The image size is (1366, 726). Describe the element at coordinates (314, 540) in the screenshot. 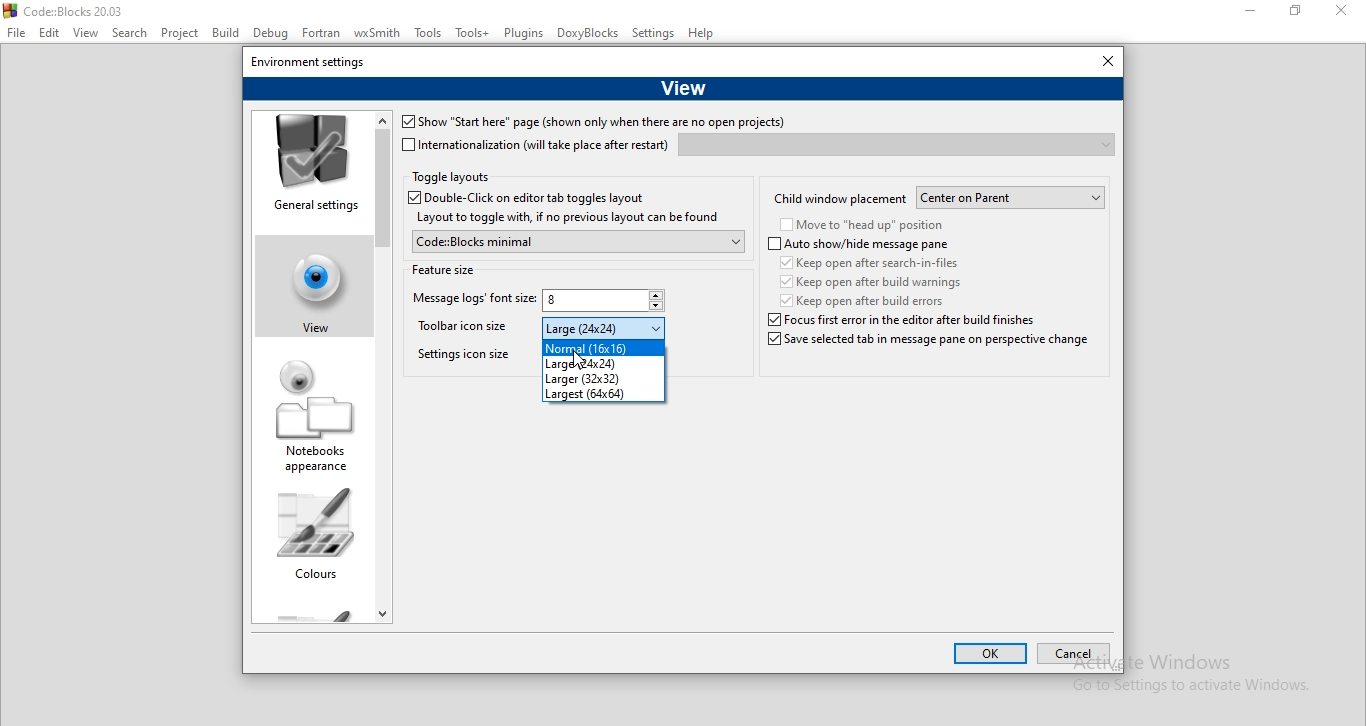

I see `colours` at that location.